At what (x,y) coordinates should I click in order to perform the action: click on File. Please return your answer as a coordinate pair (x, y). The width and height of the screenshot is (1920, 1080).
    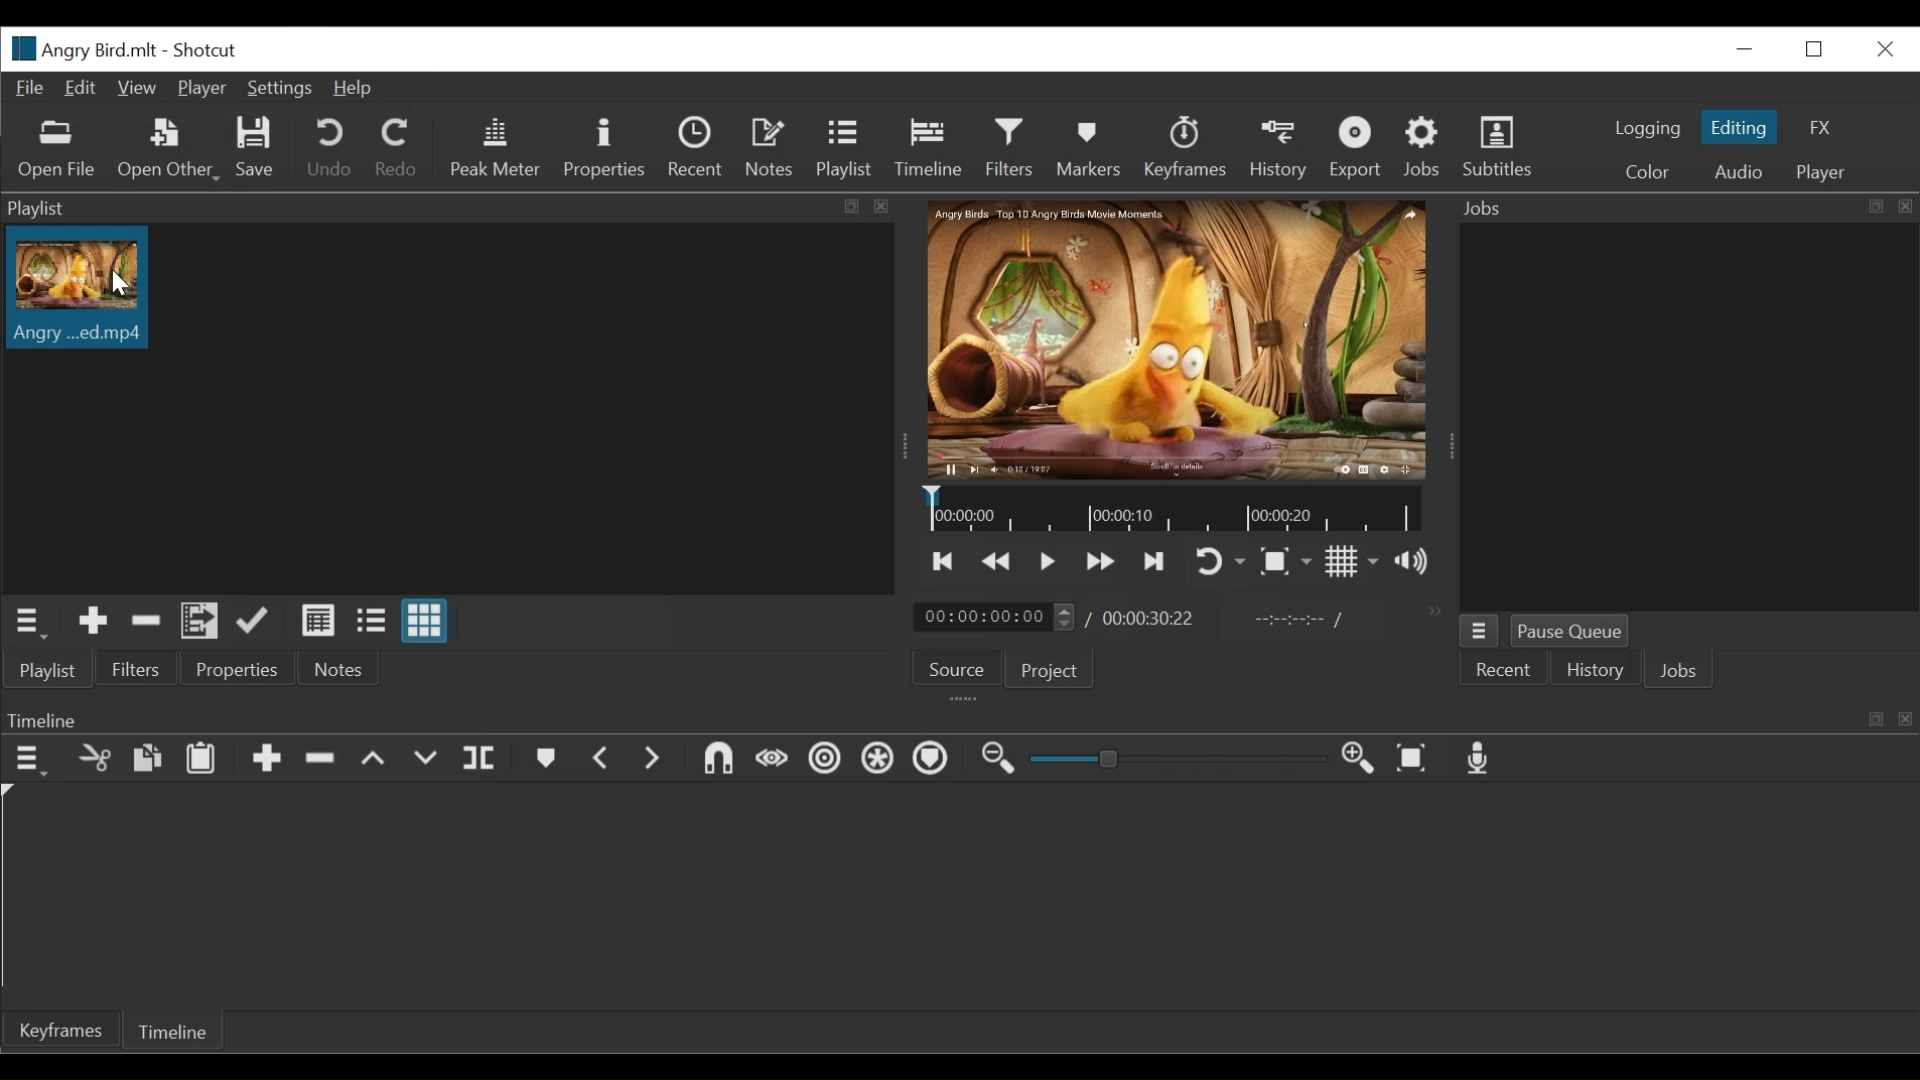
    Looking at the image, I should click on (32, 89).